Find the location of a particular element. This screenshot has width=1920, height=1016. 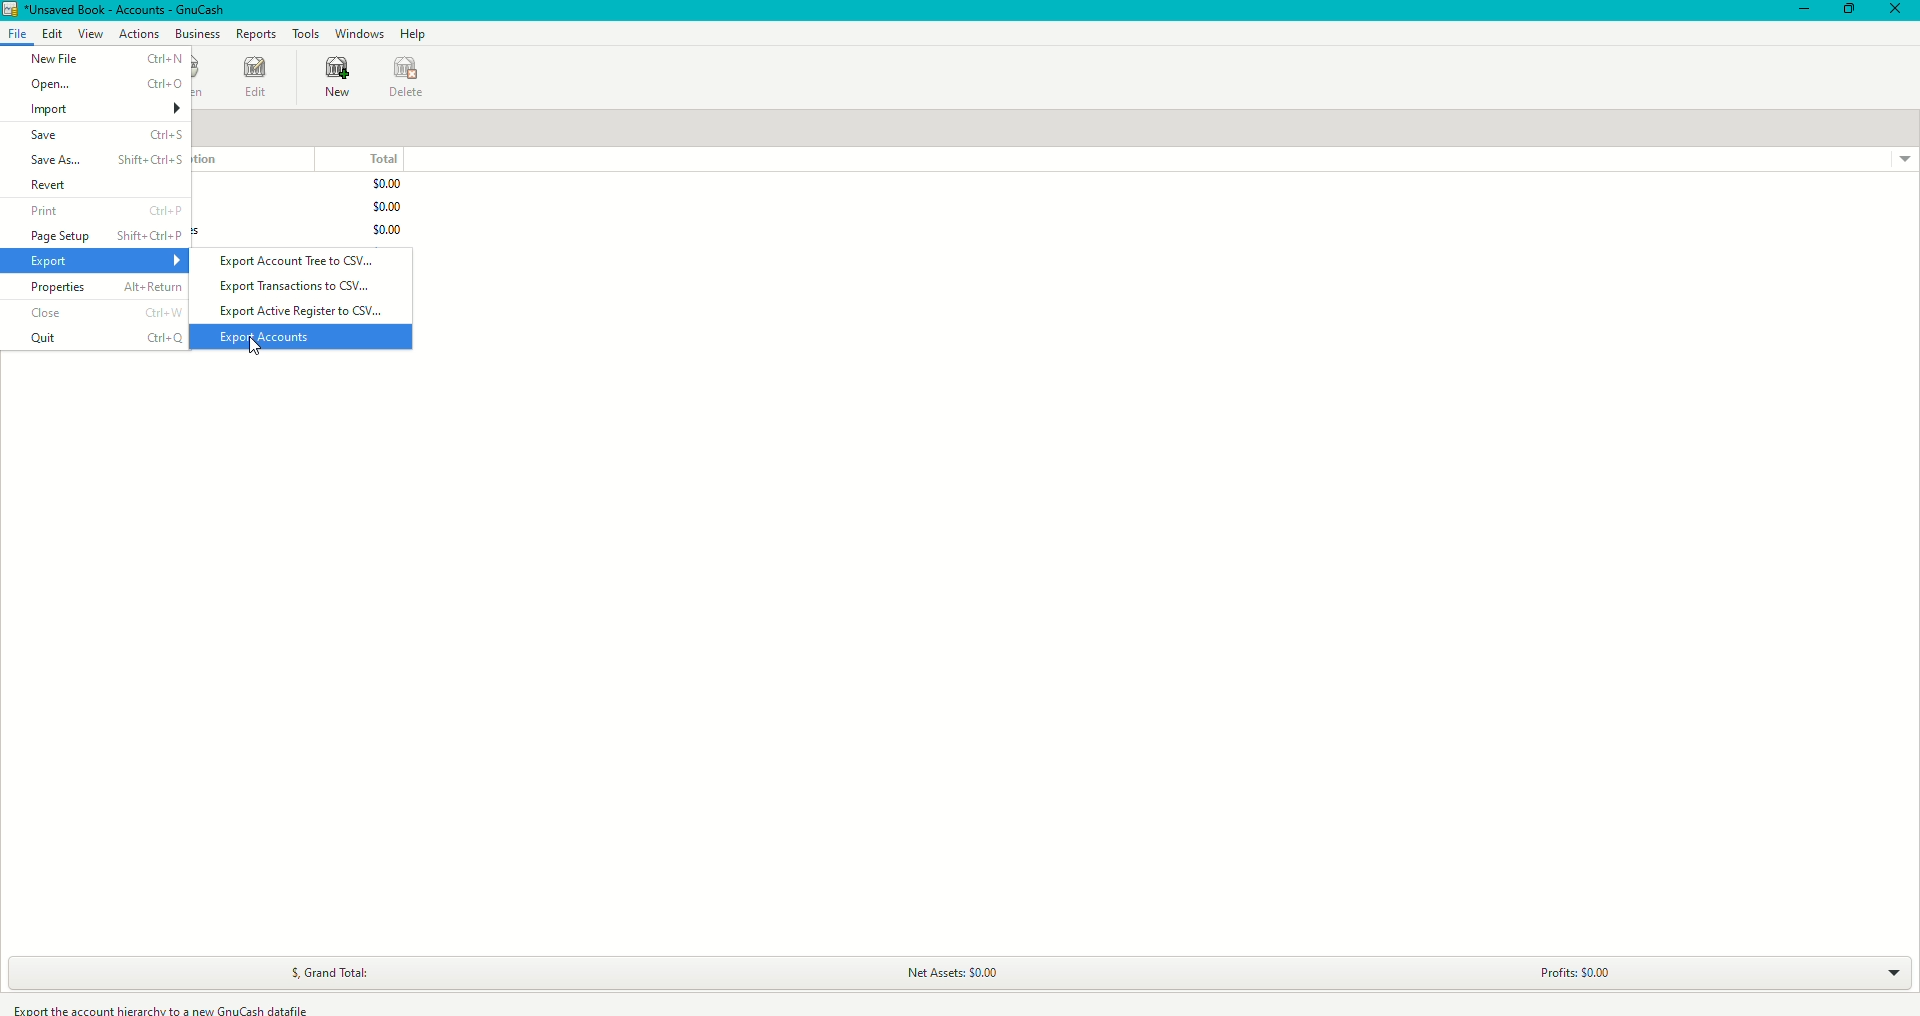

Revert is located at coordinates (107, 188).